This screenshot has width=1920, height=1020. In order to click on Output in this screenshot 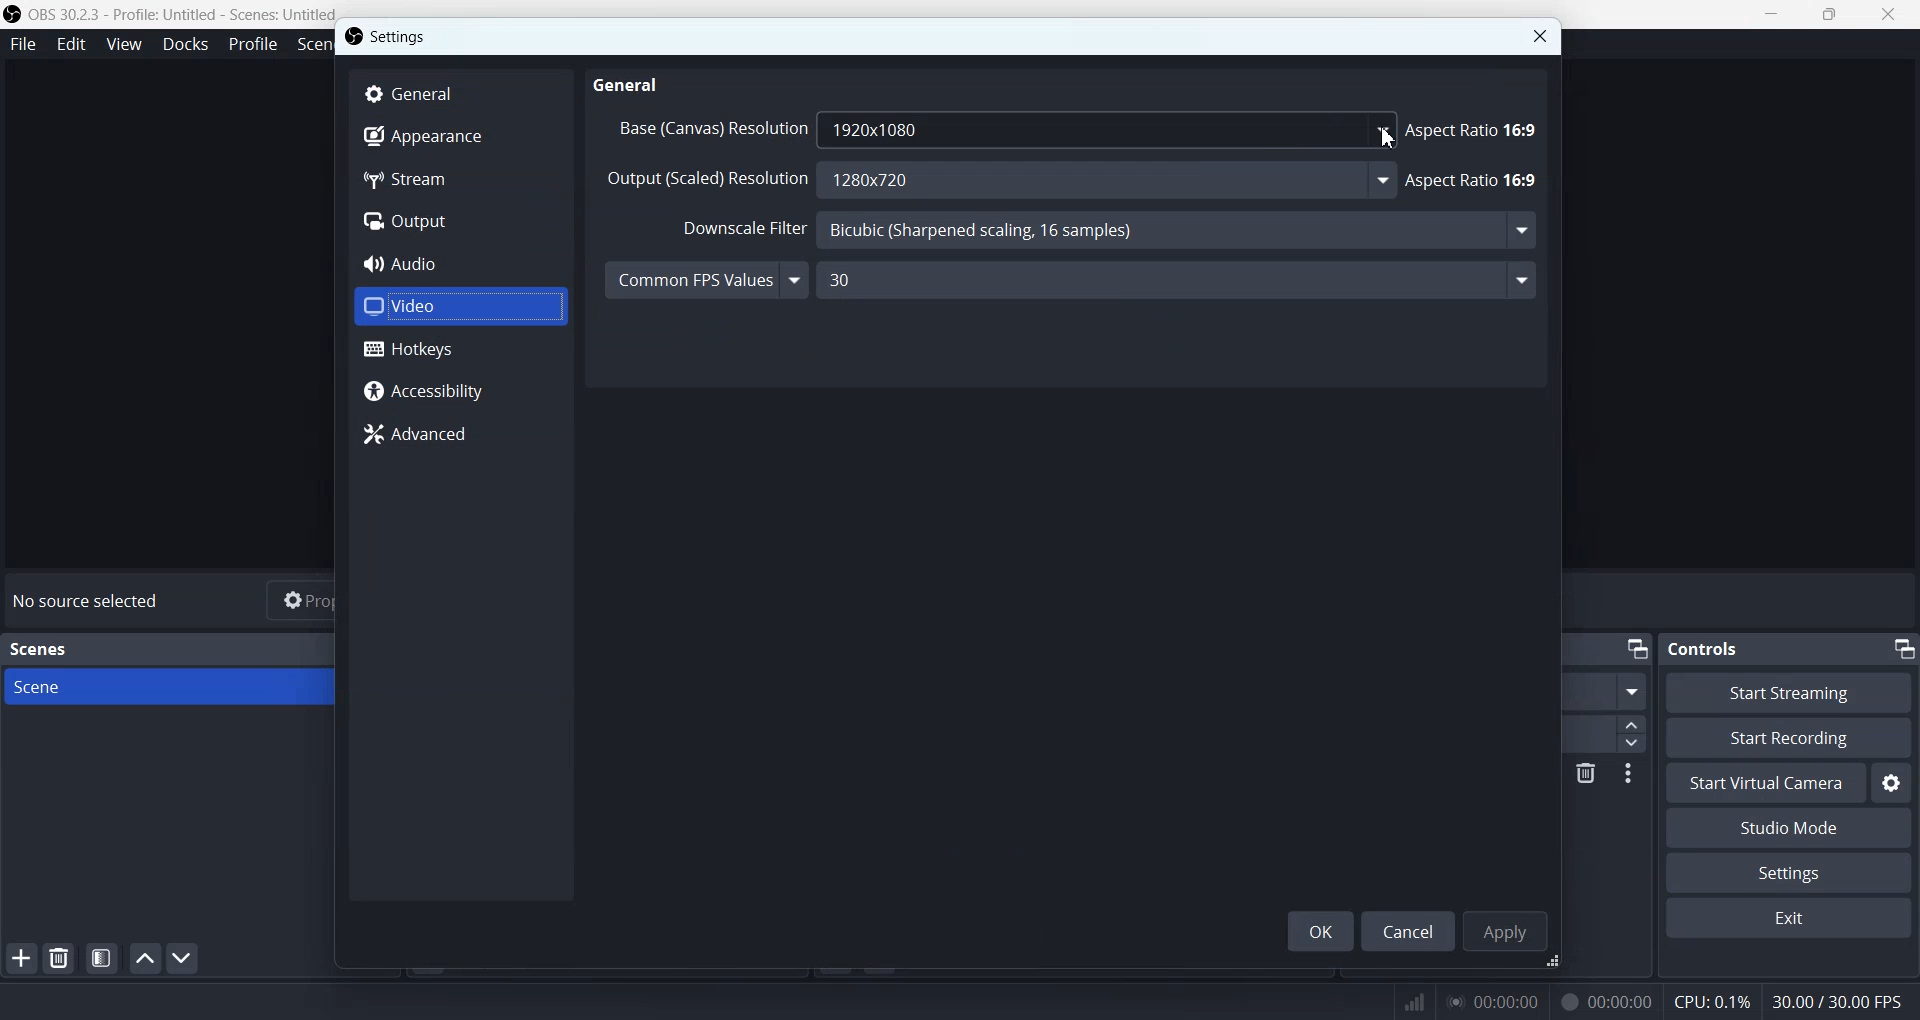, I will do `click(458, 220)`.